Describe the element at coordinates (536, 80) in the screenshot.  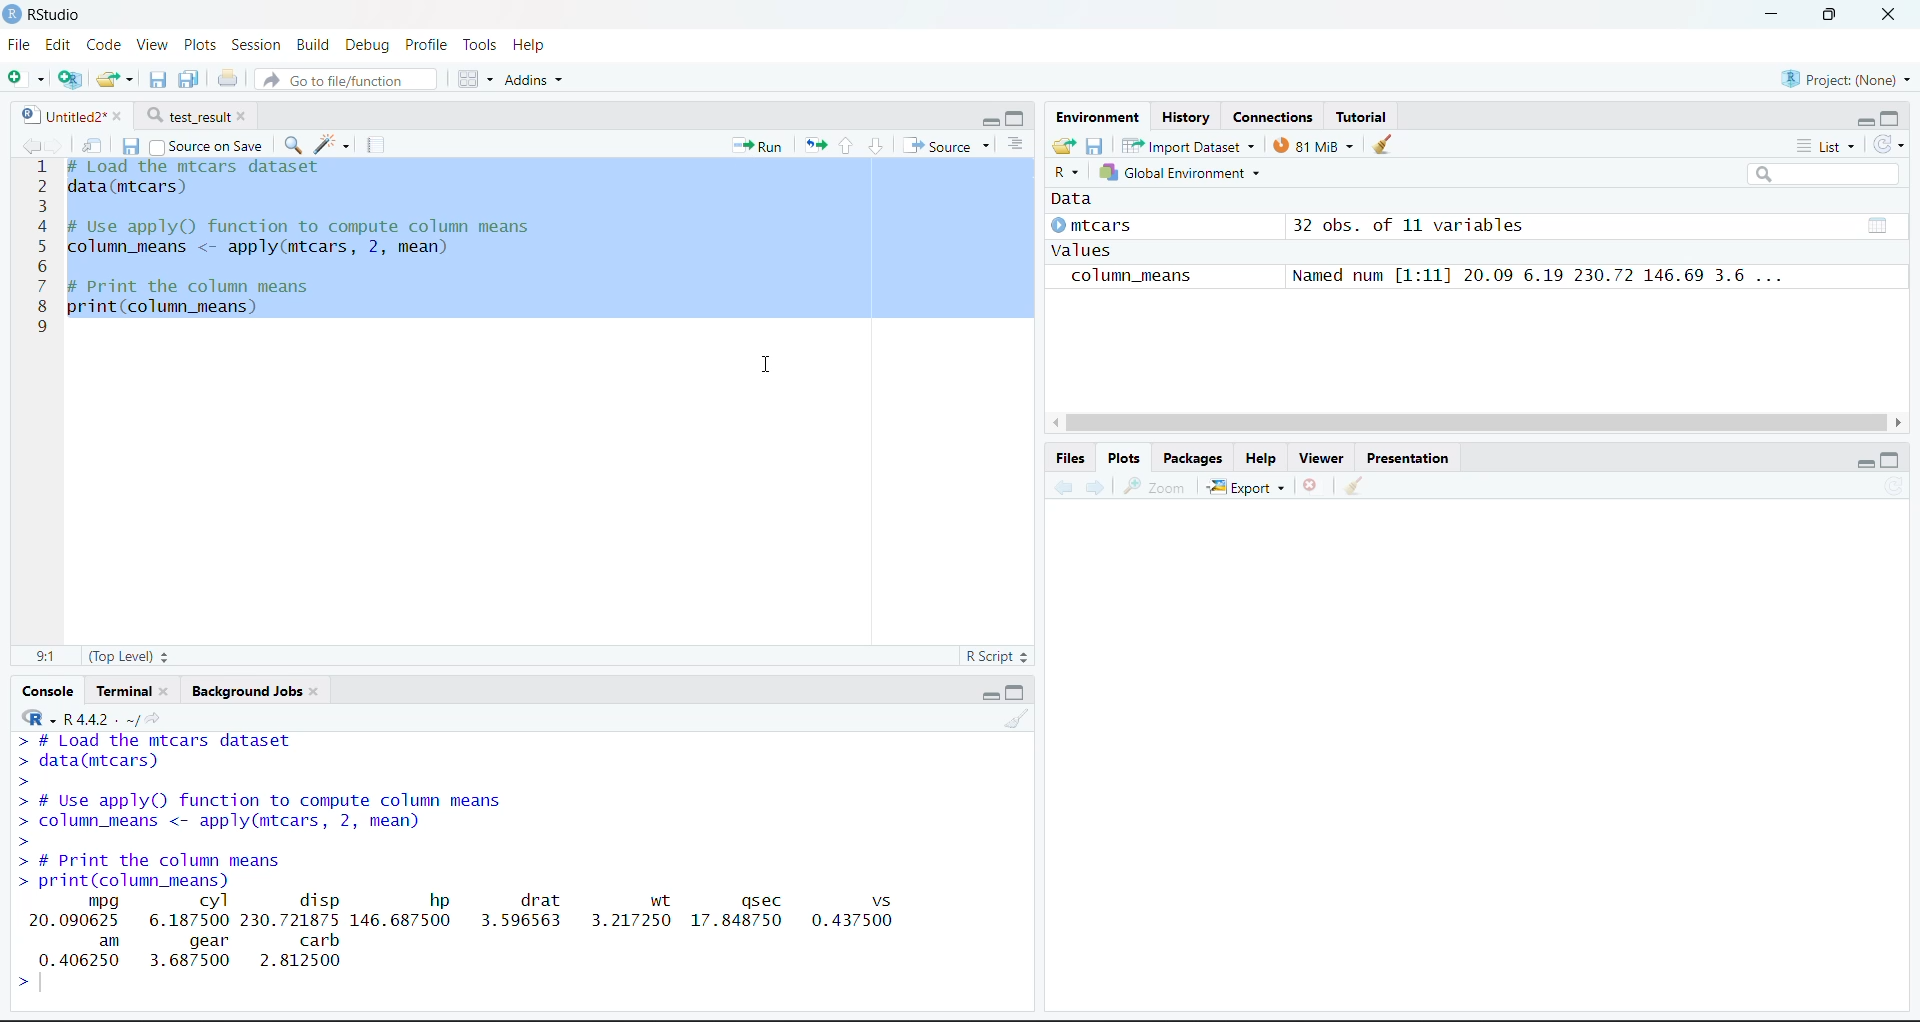
I see `Addins` at that location.